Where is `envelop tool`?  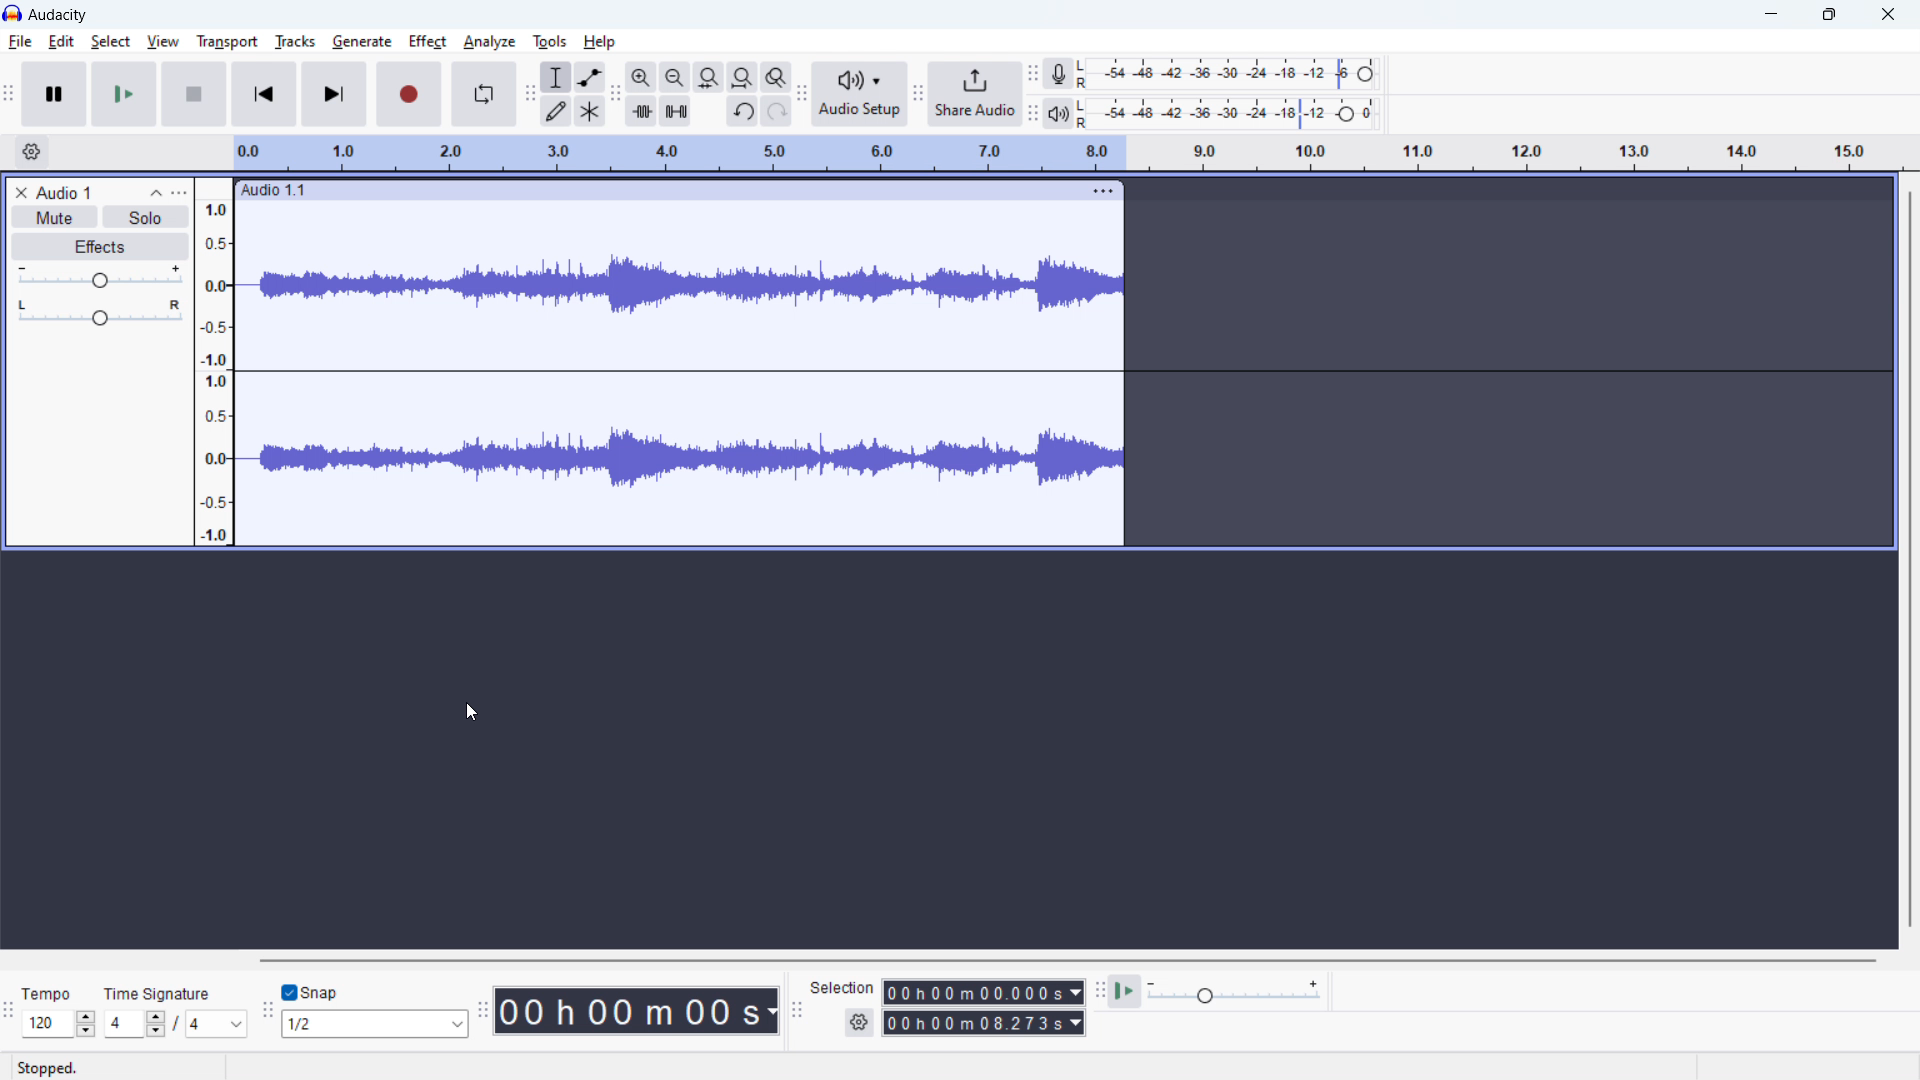 envelop tool is located at coordinates (590, 77).